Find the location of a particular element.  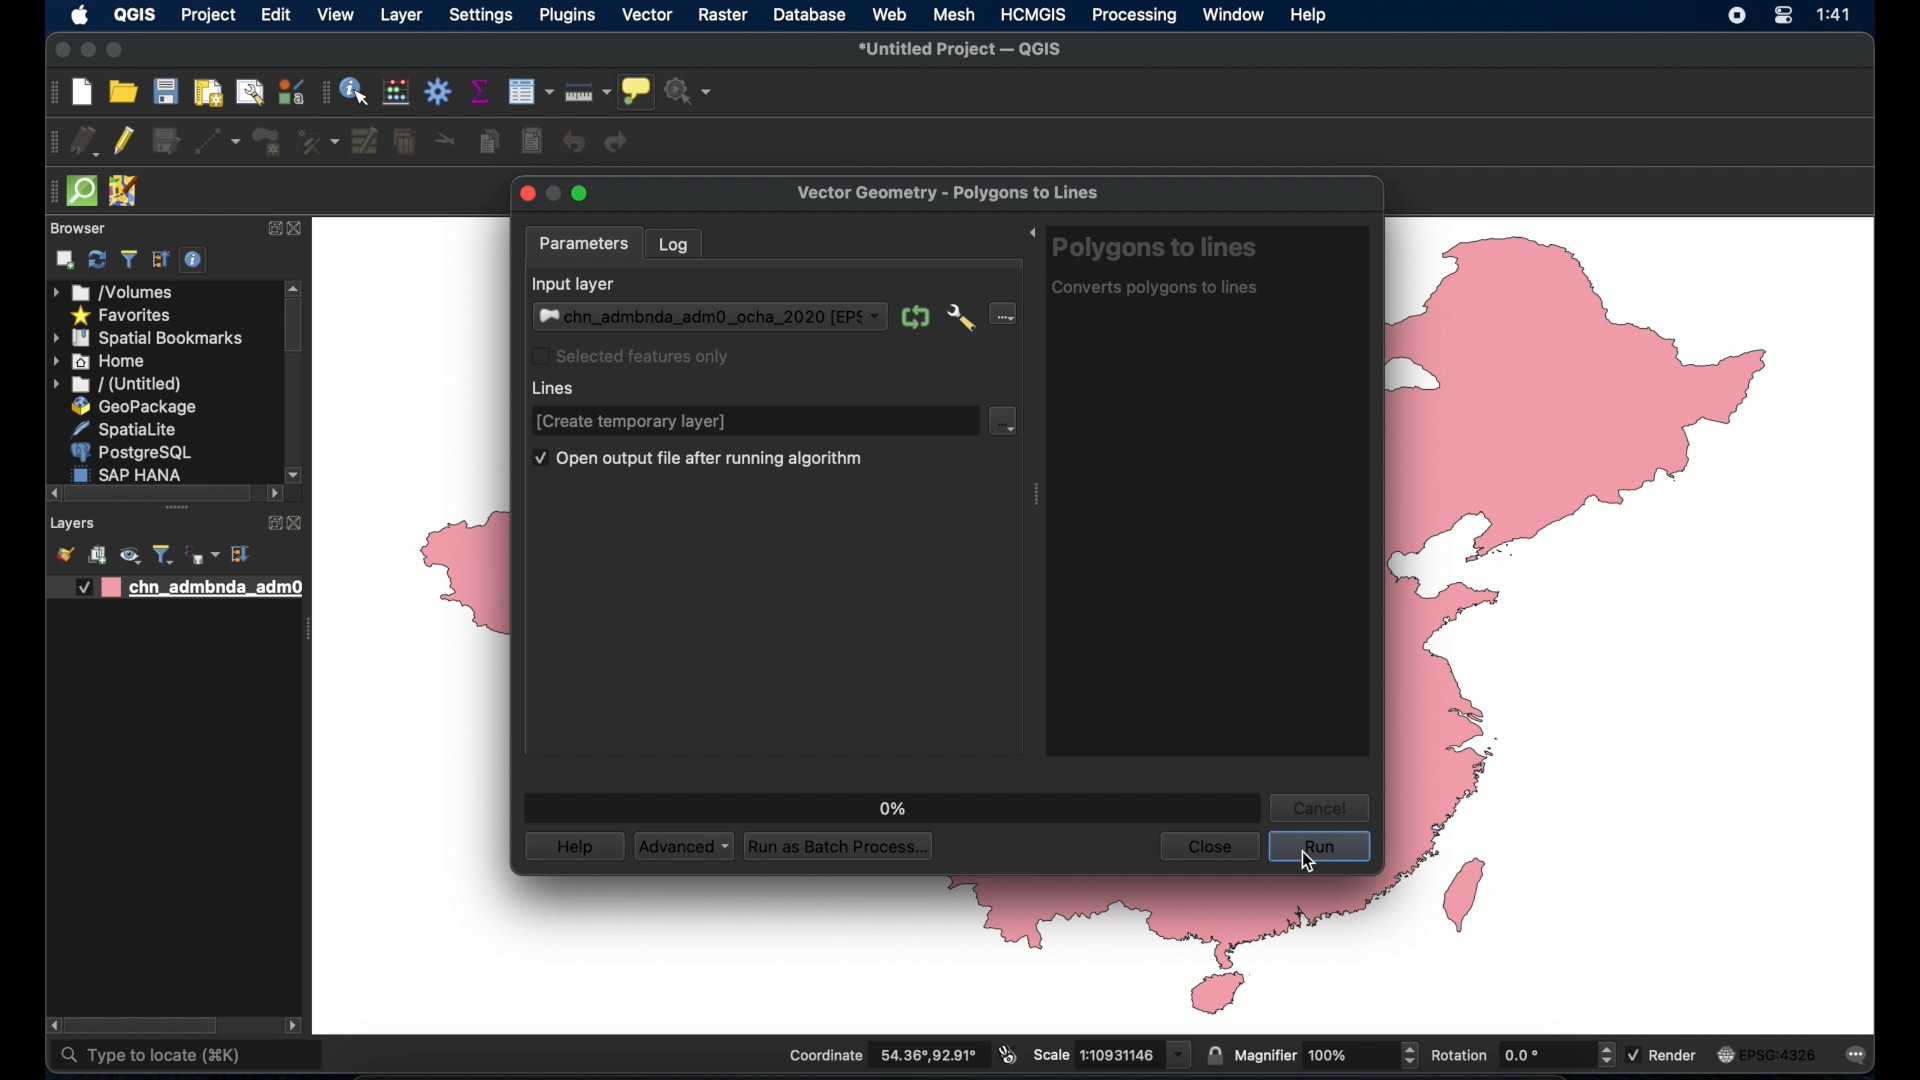

layer 1 is located at coordinates (175, 588).